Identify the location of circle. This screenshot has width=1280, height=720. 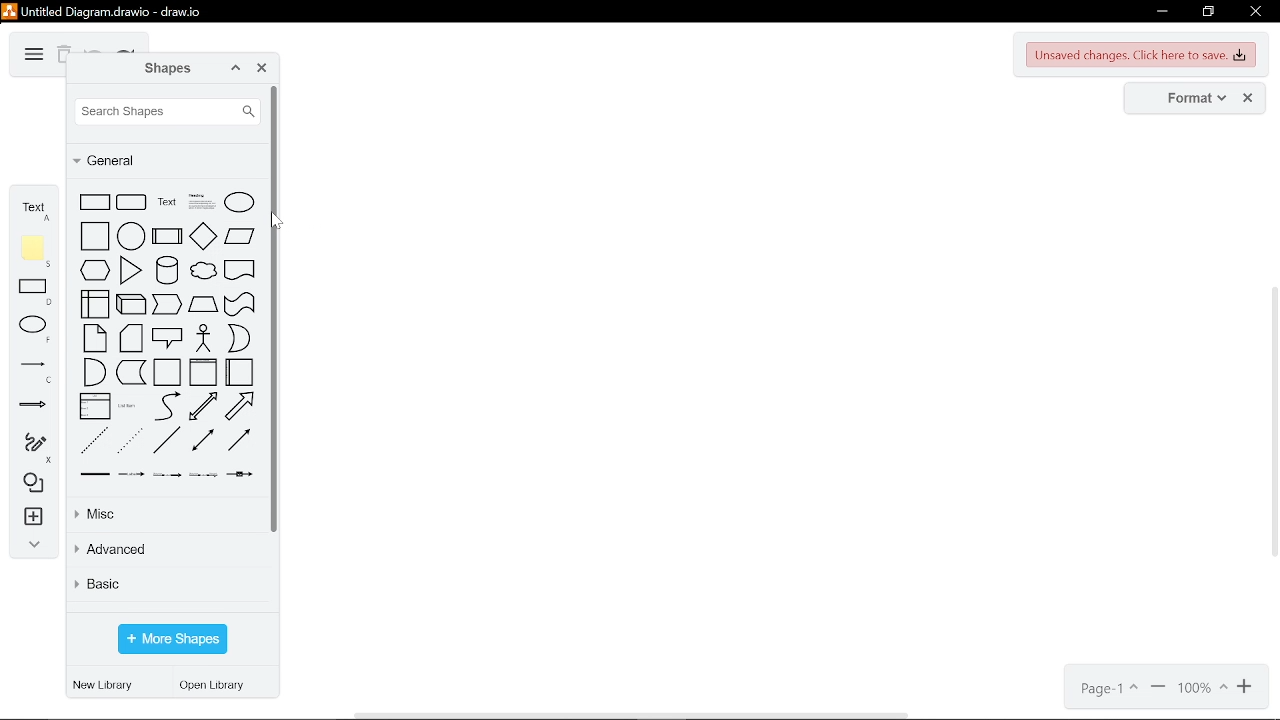
(131, 236).